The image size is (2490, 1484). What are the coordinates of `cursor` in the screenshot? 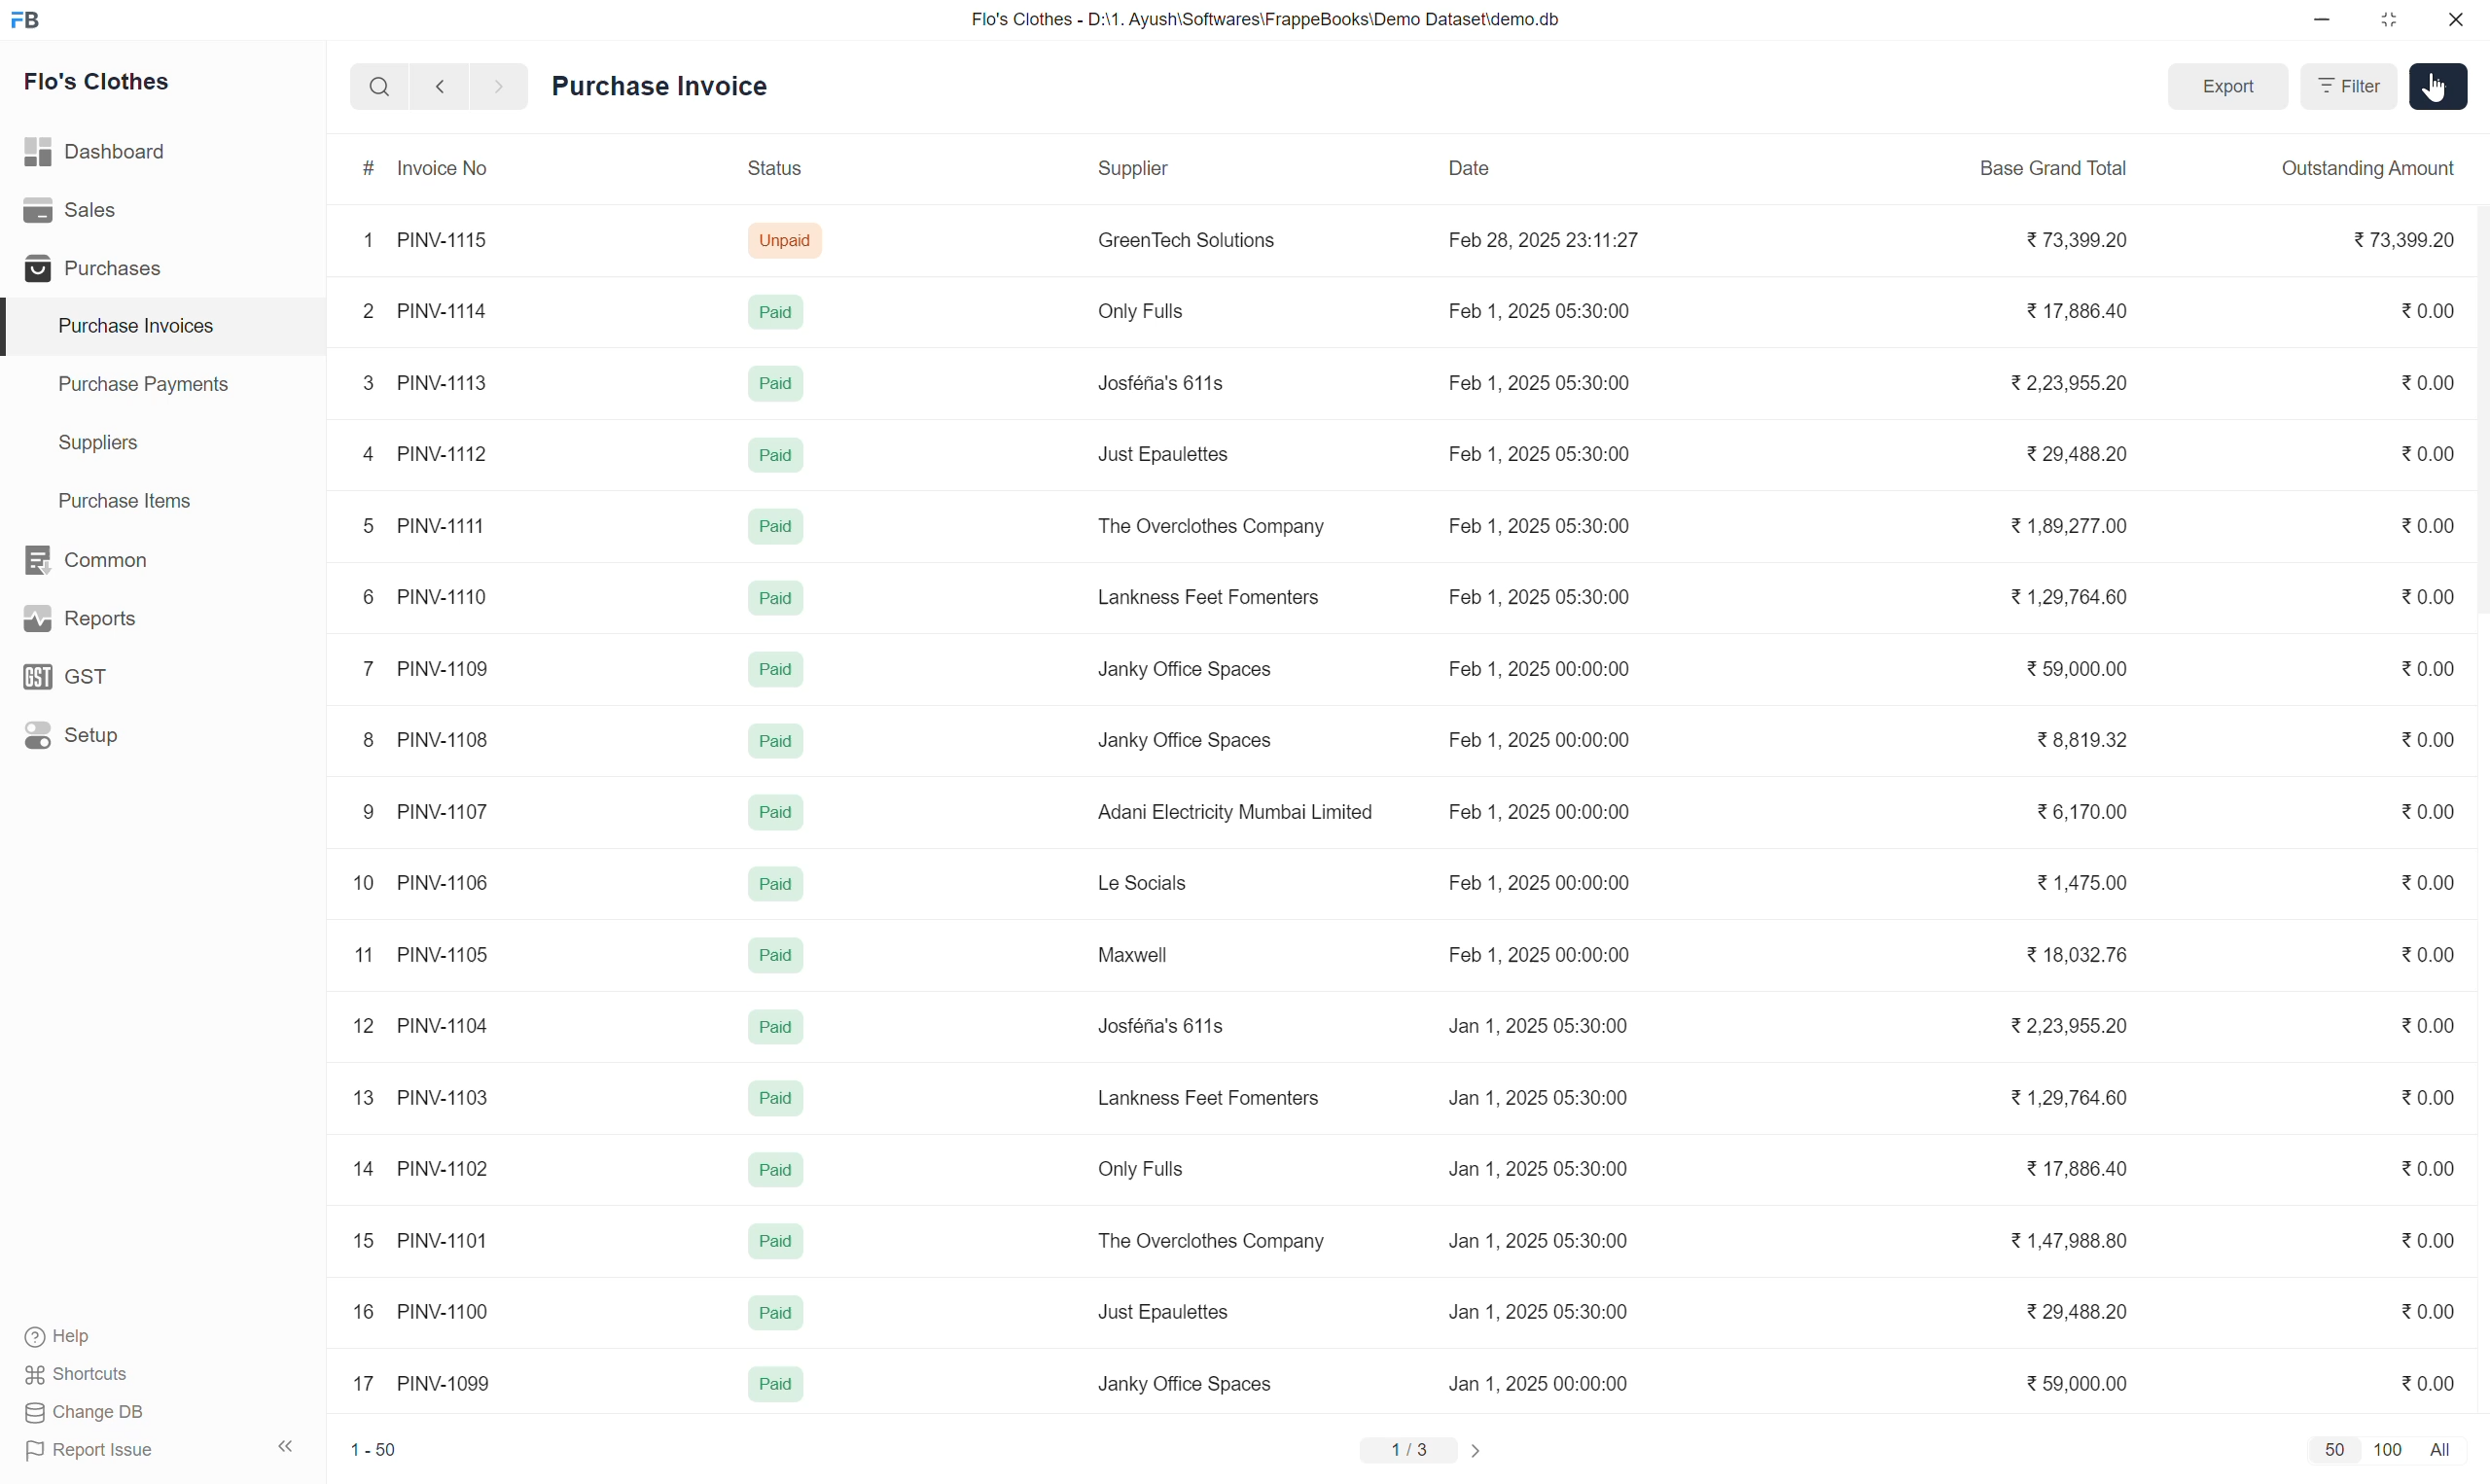 It's located at (2425, 104).